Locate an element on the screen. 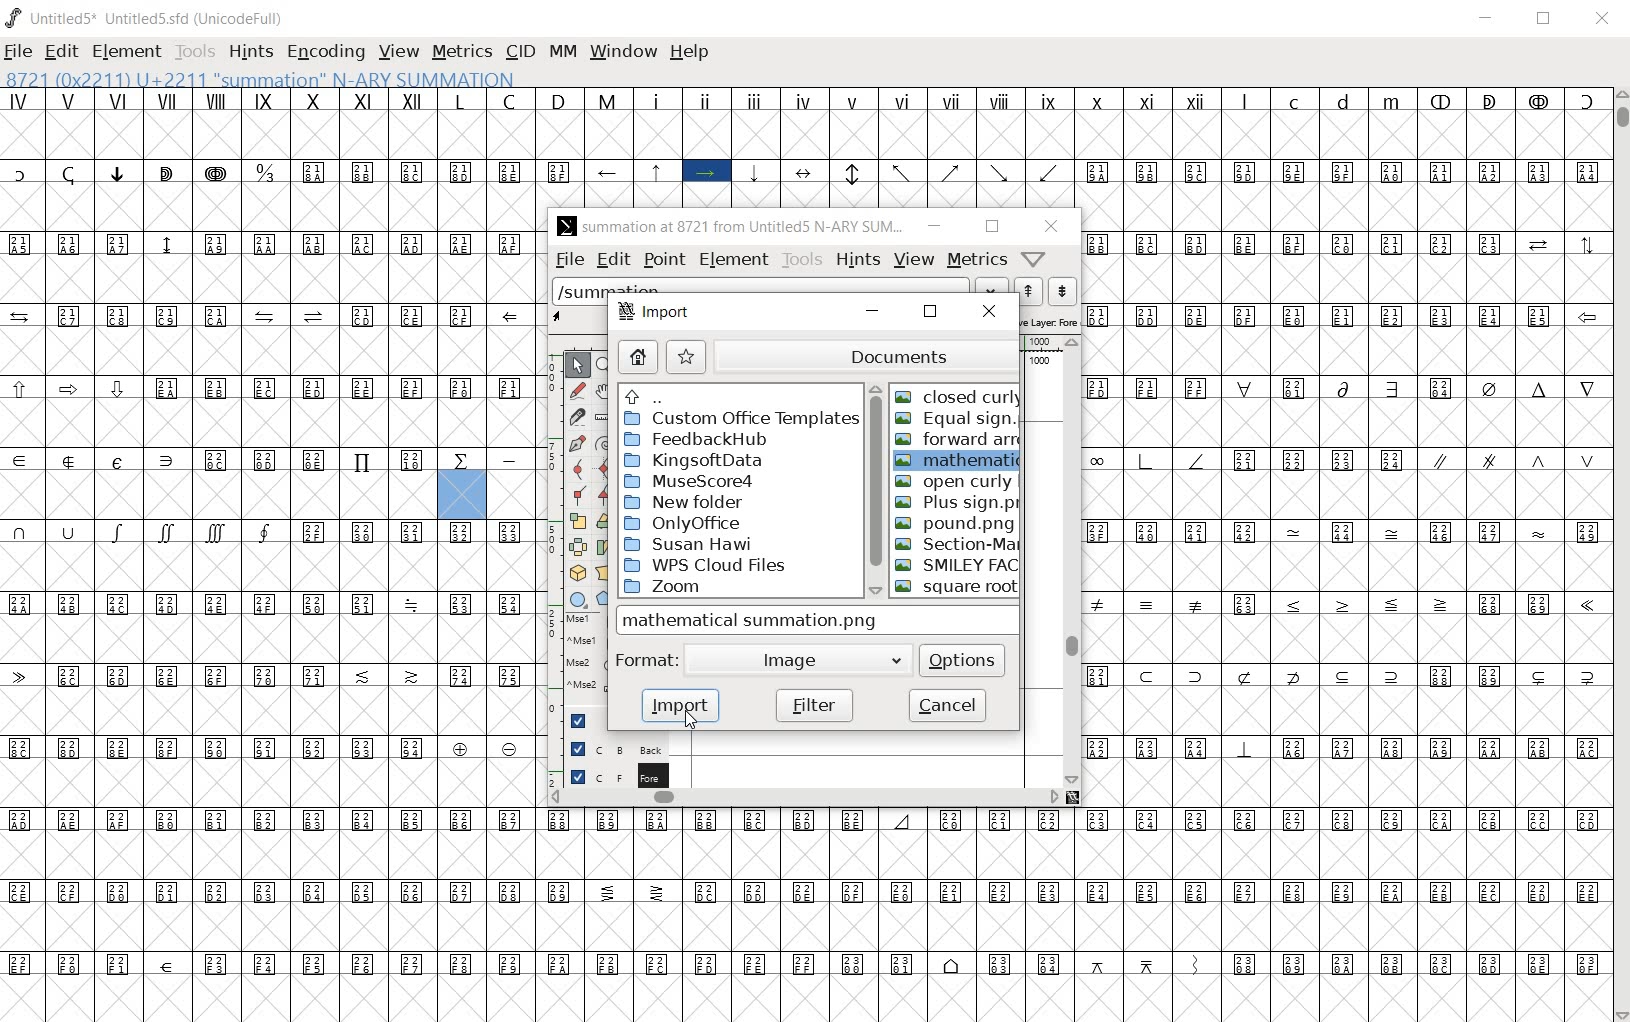  mathematical summation.png is located at coordinates (956, 460).